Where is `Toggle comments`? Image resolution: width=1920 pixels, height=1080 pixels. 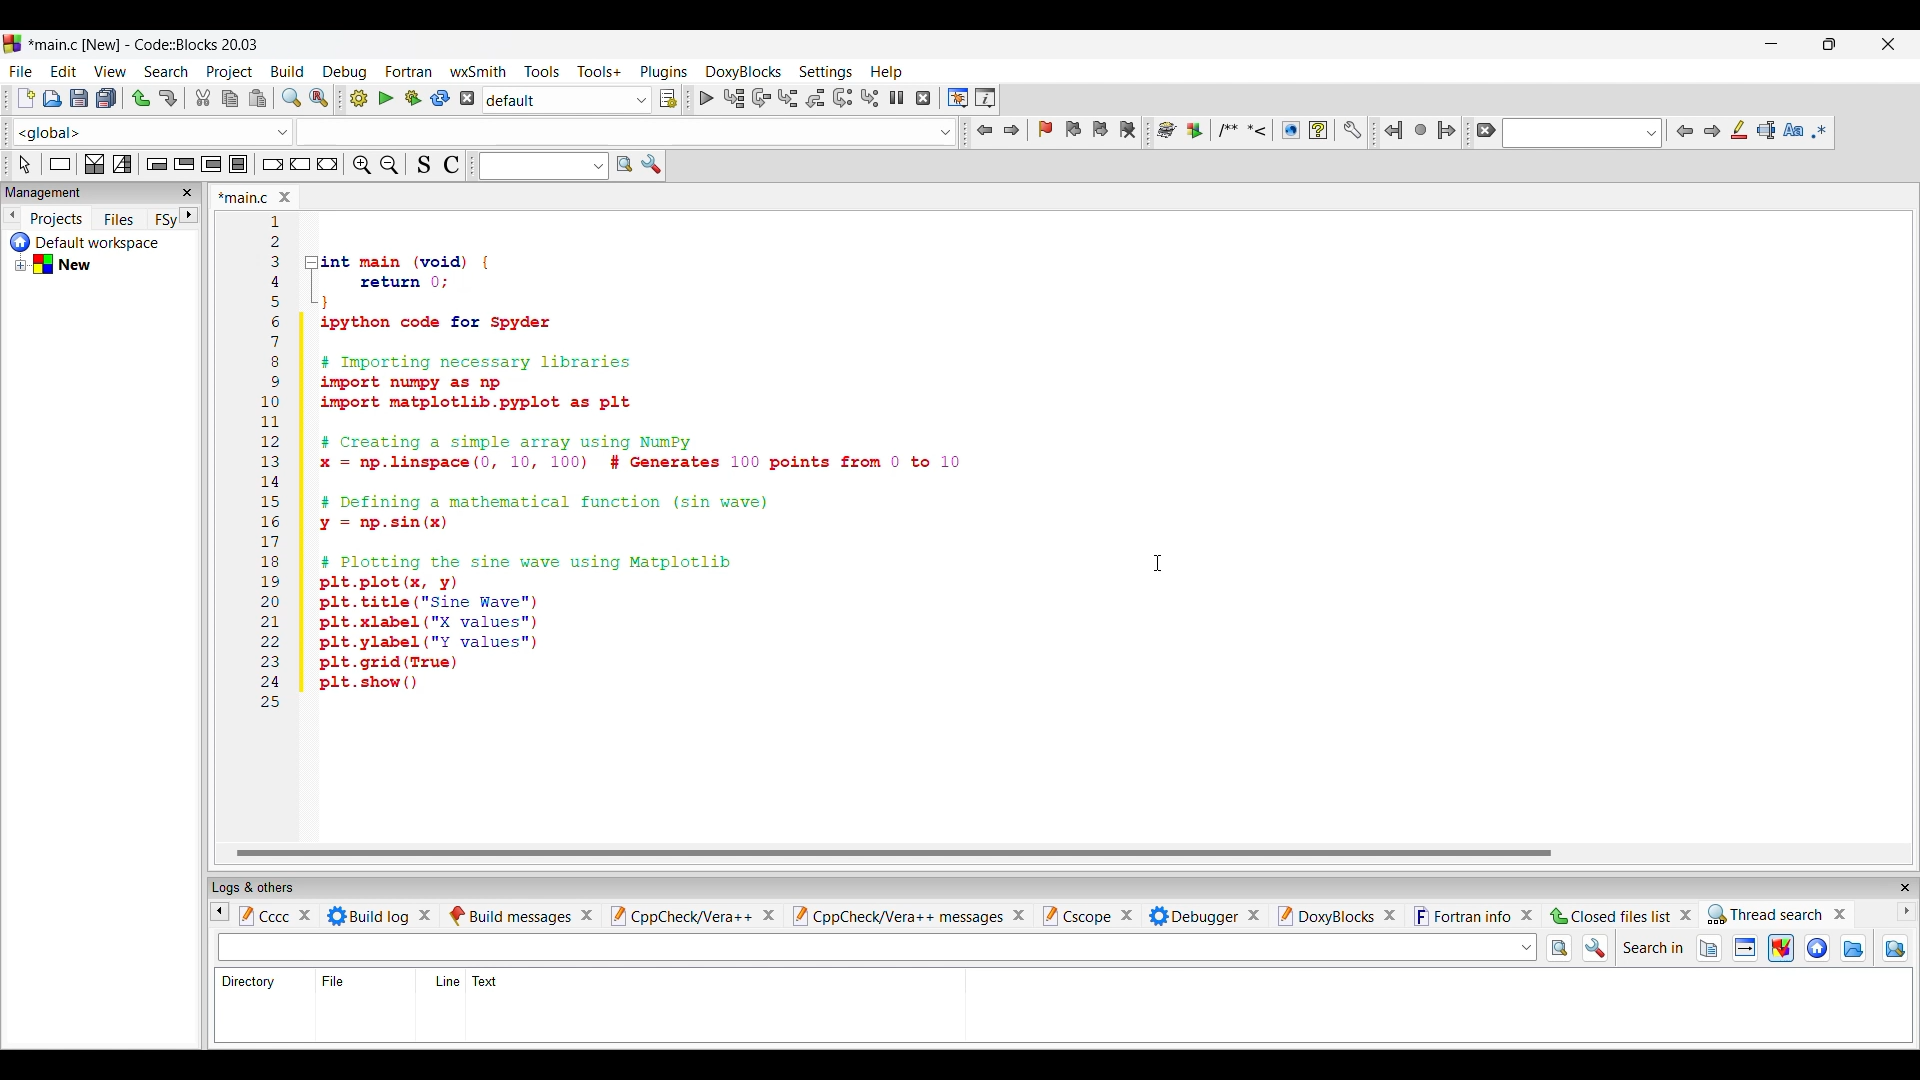 Toggle comments is located at coordinates (456, 167).